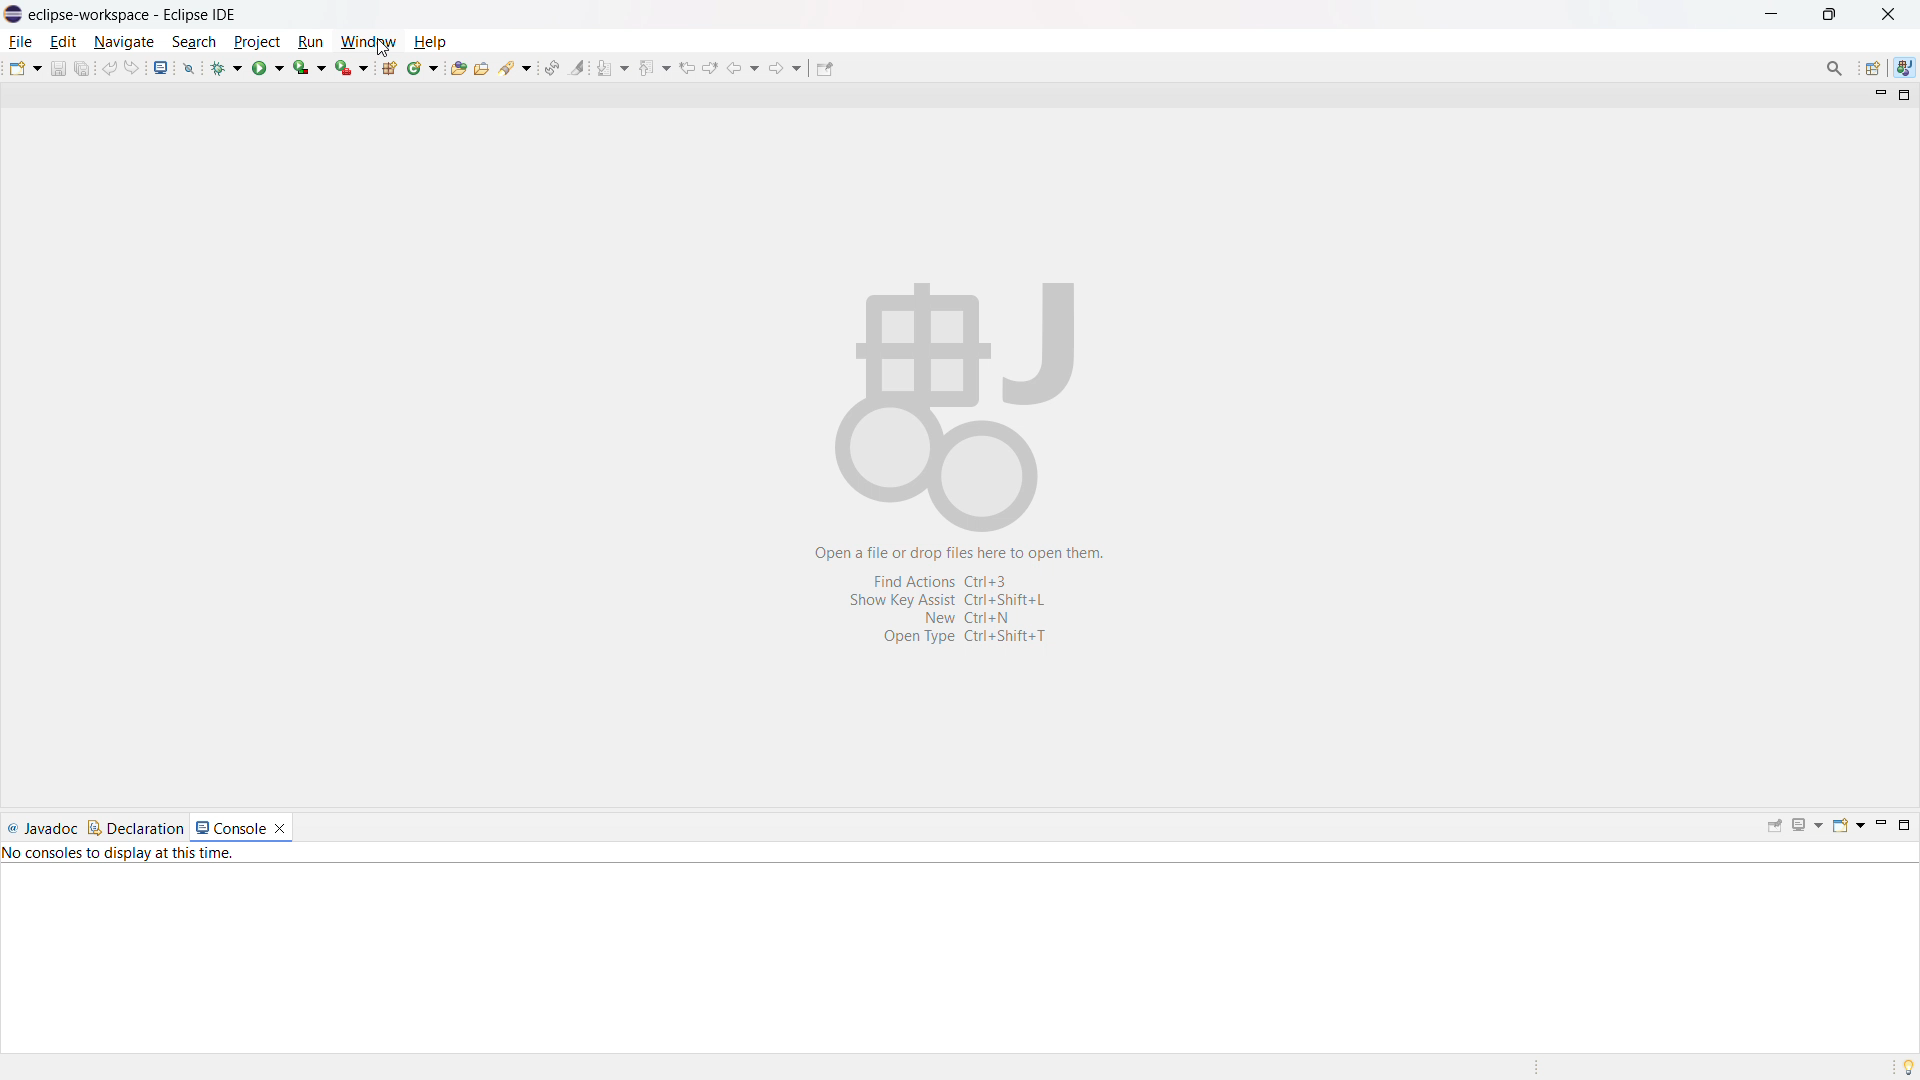  I want to click on access commands and other items, so click(1833, 69).